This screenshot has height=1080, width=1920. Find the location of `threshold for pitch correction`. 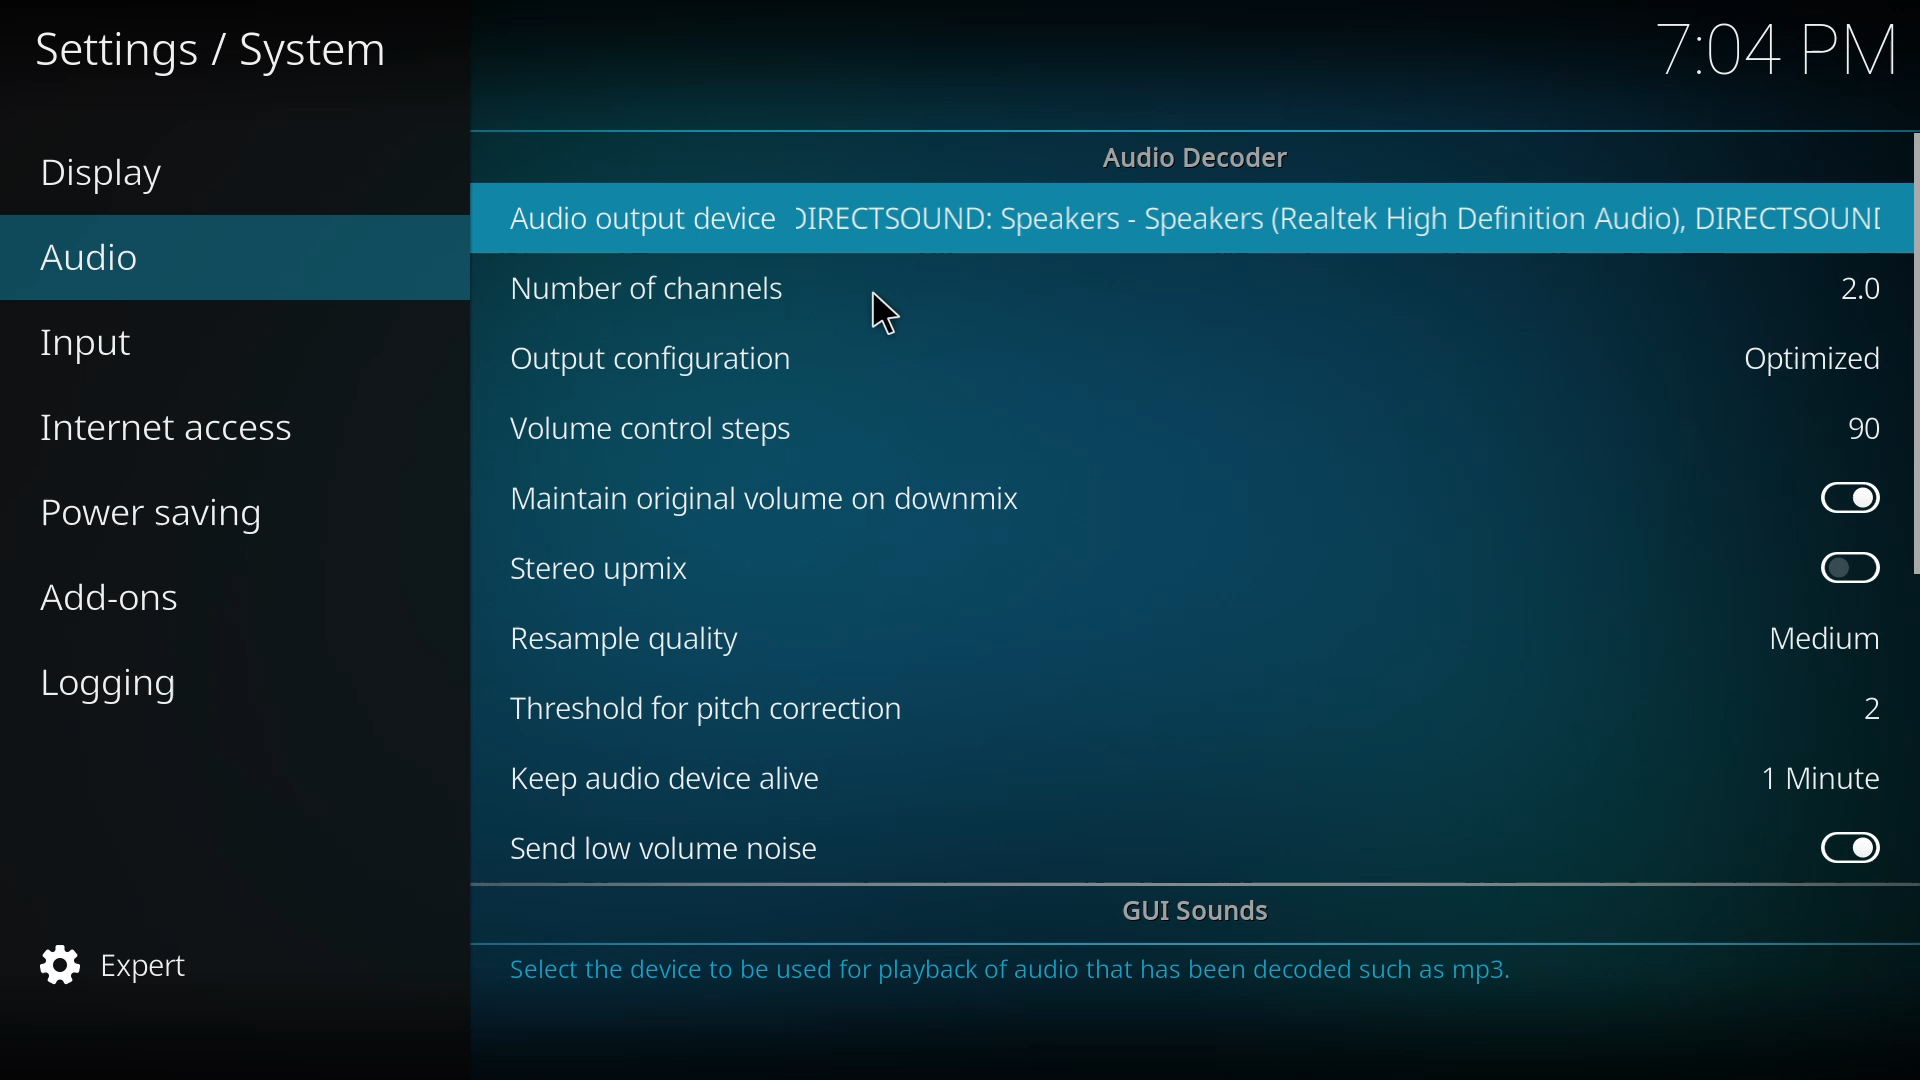

threshold for pitch correction is located at coordinates (716, 707).